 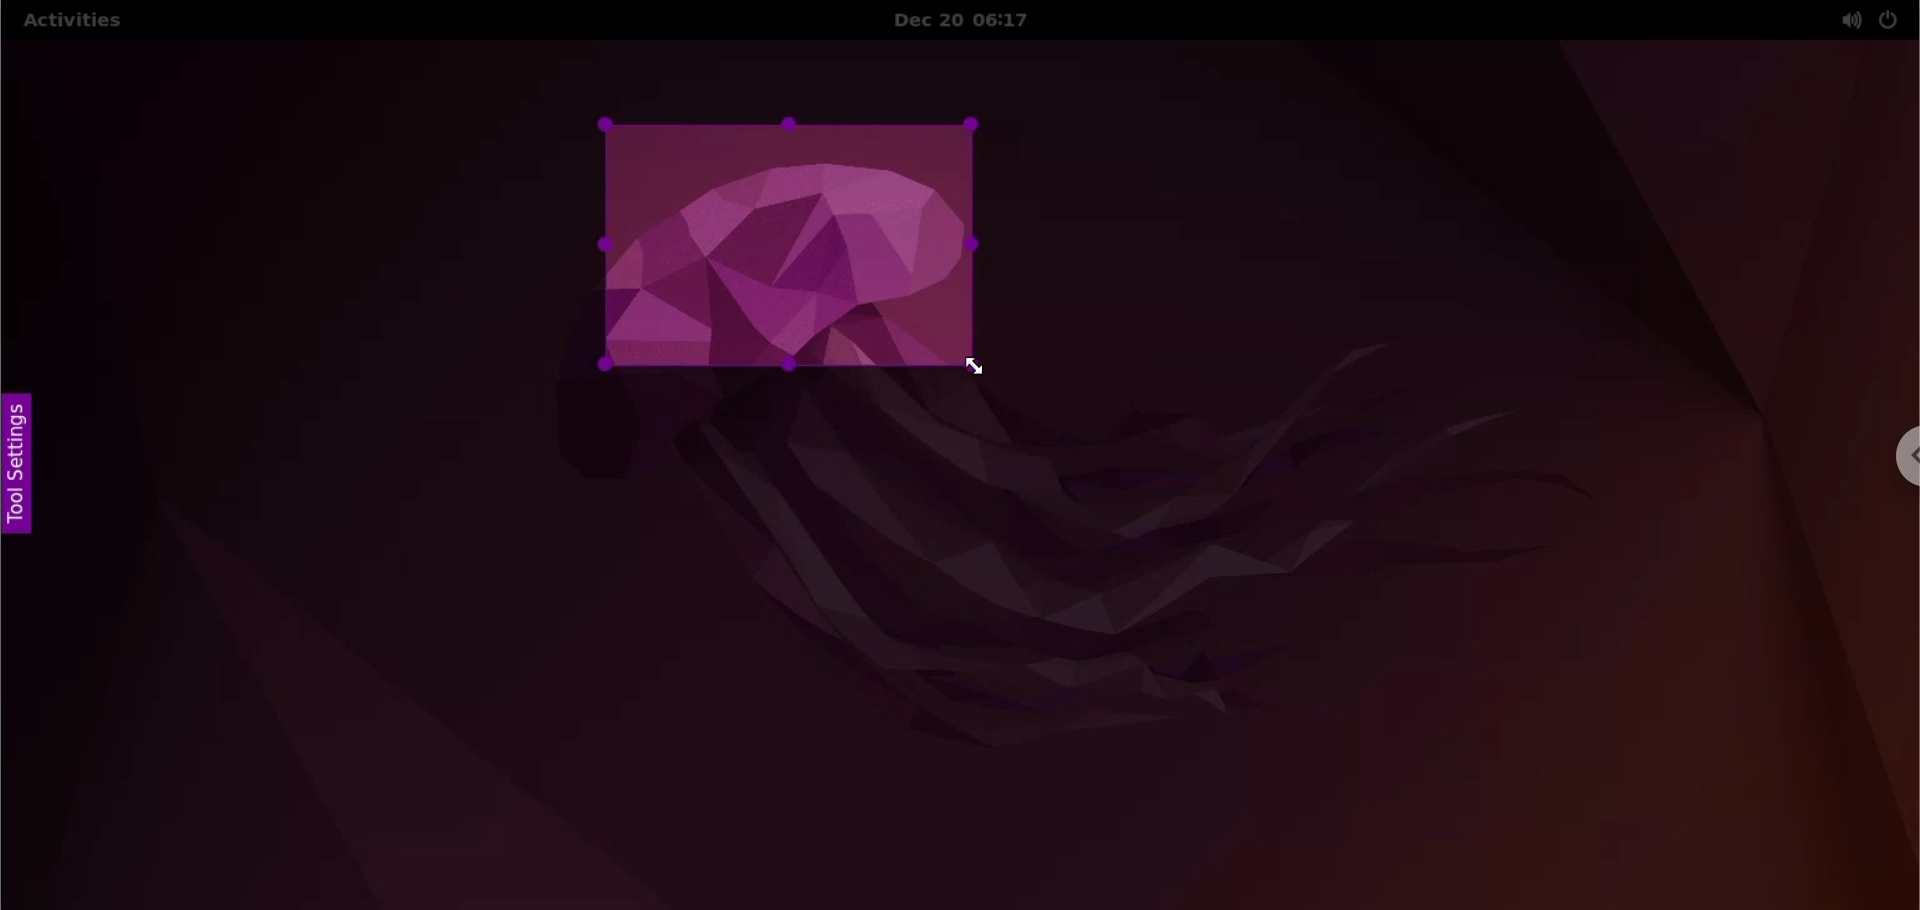 What do you see at coordinates (24, 466) in the screenshot?
I see `tool settings` at bounding box center [24, 466].